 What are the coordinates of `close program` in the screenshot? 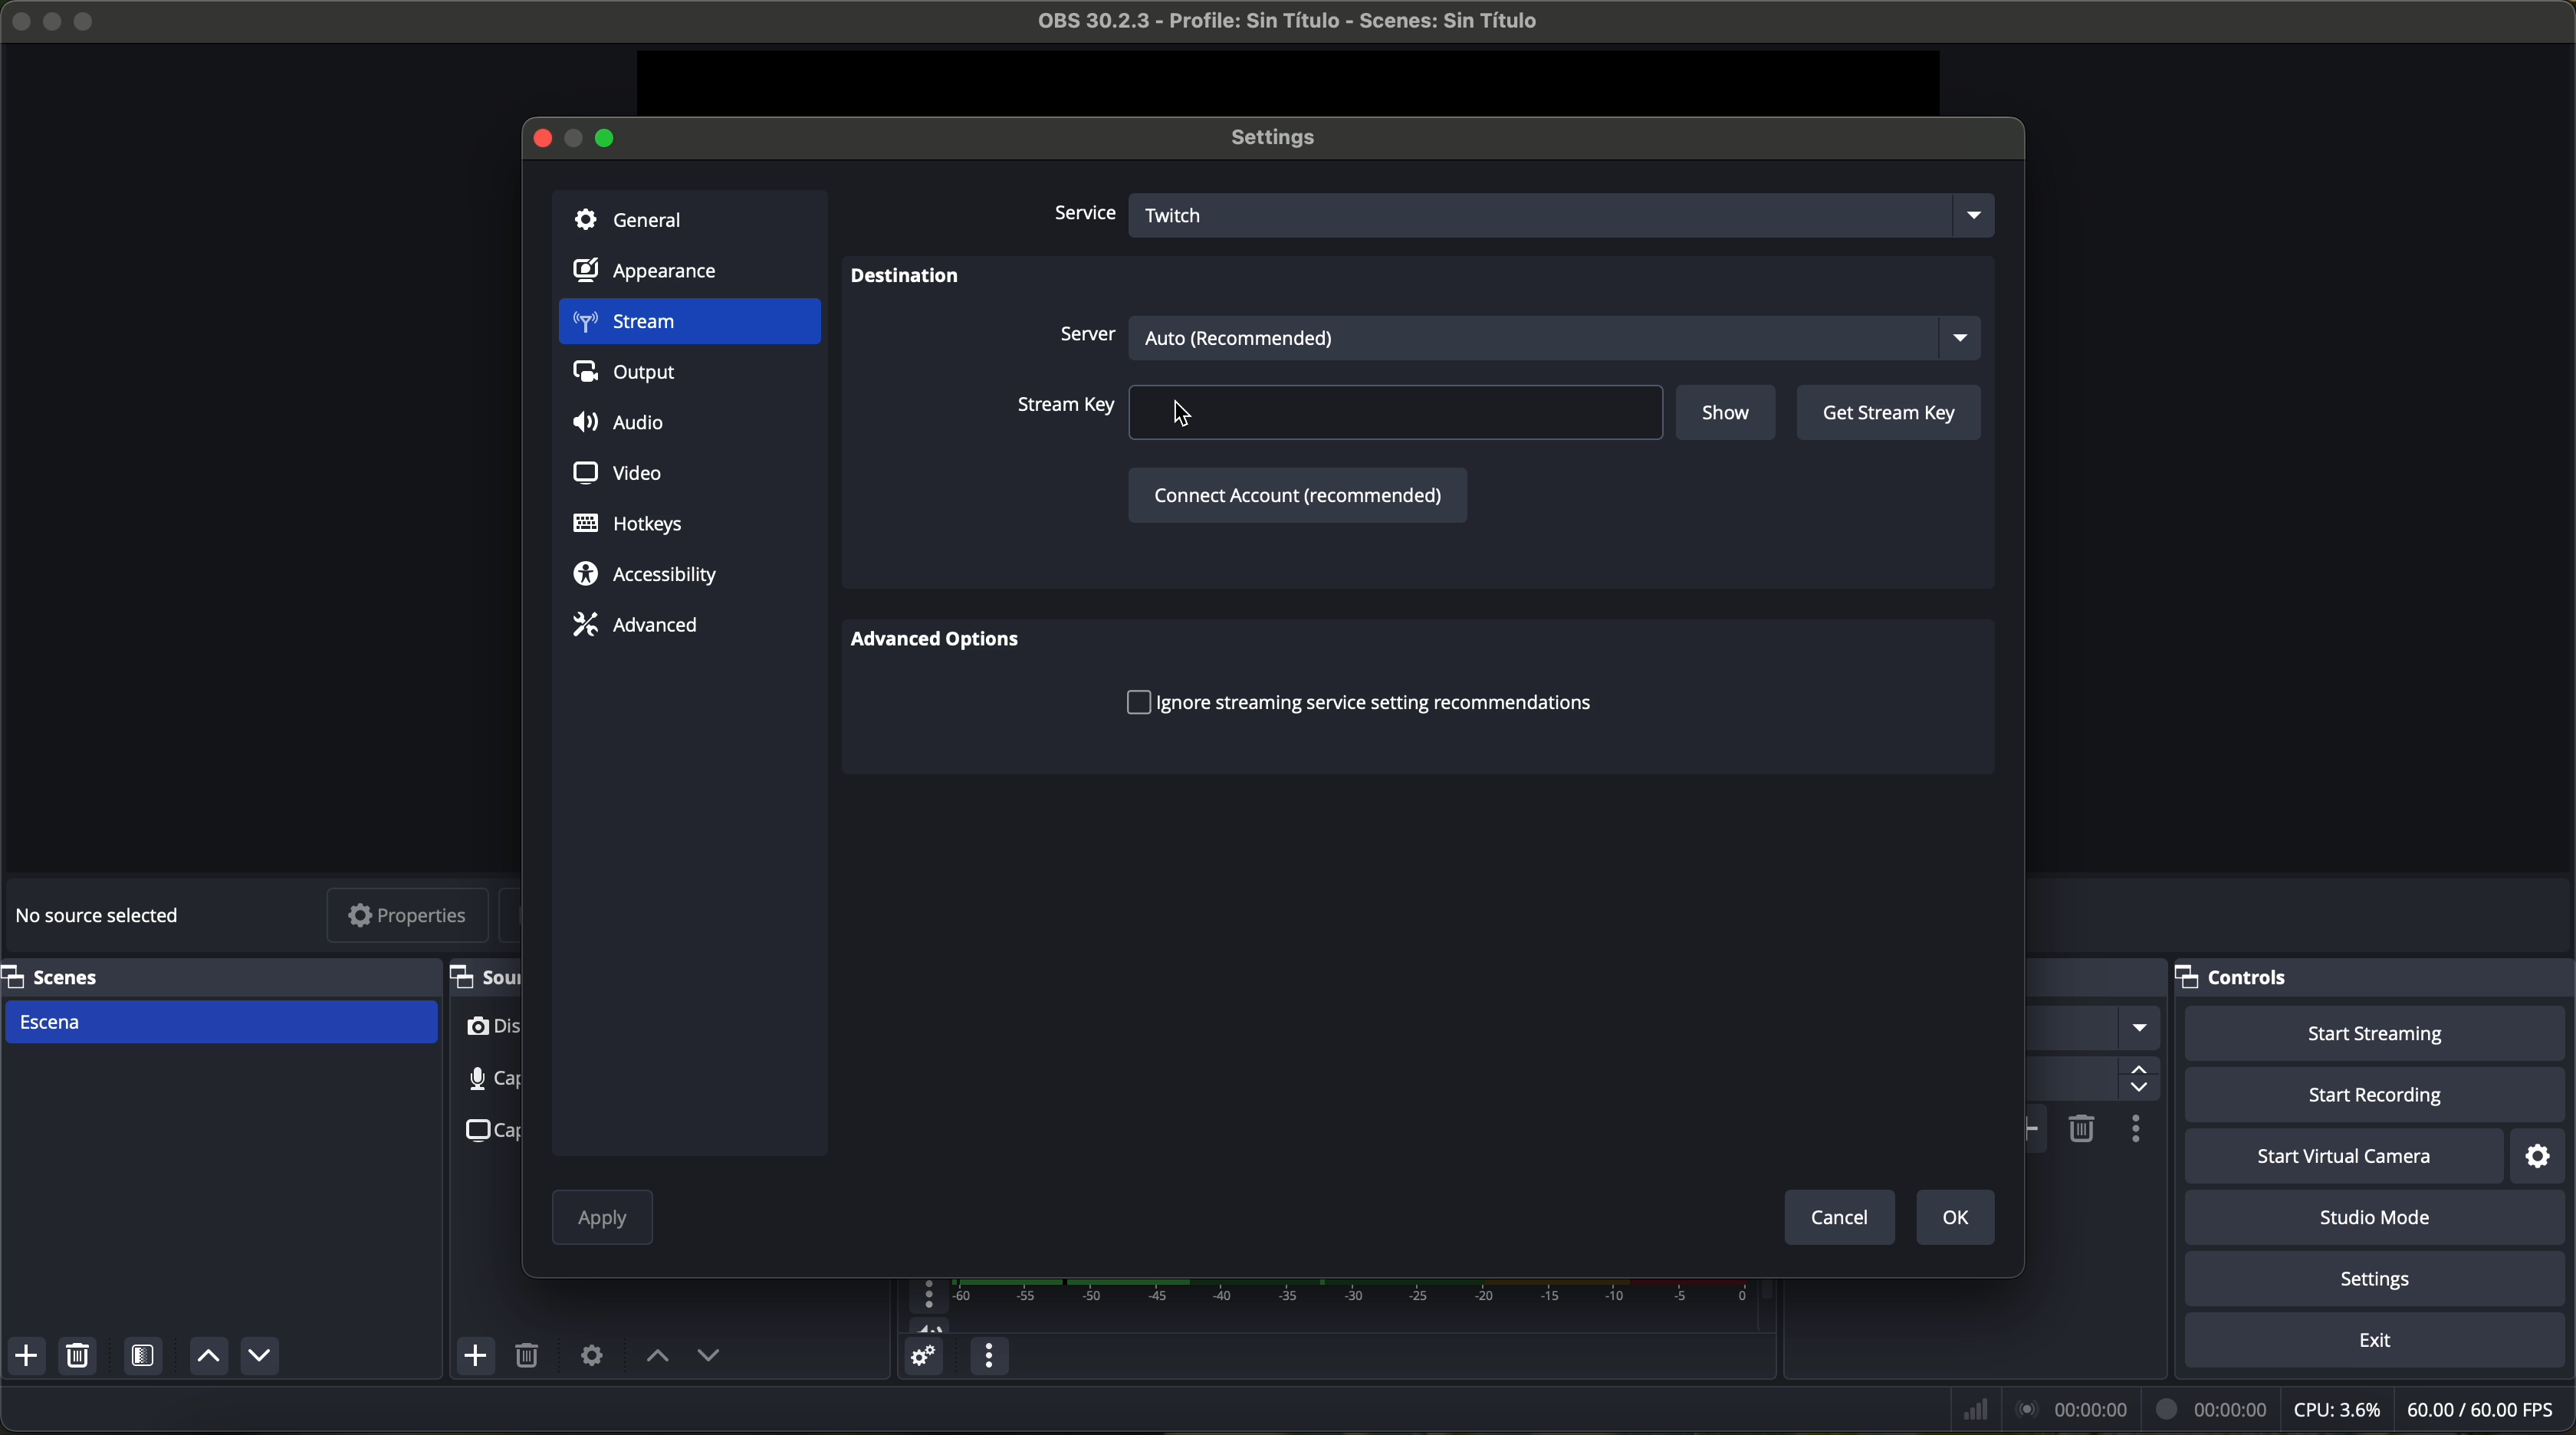 It's located at (16, 18).